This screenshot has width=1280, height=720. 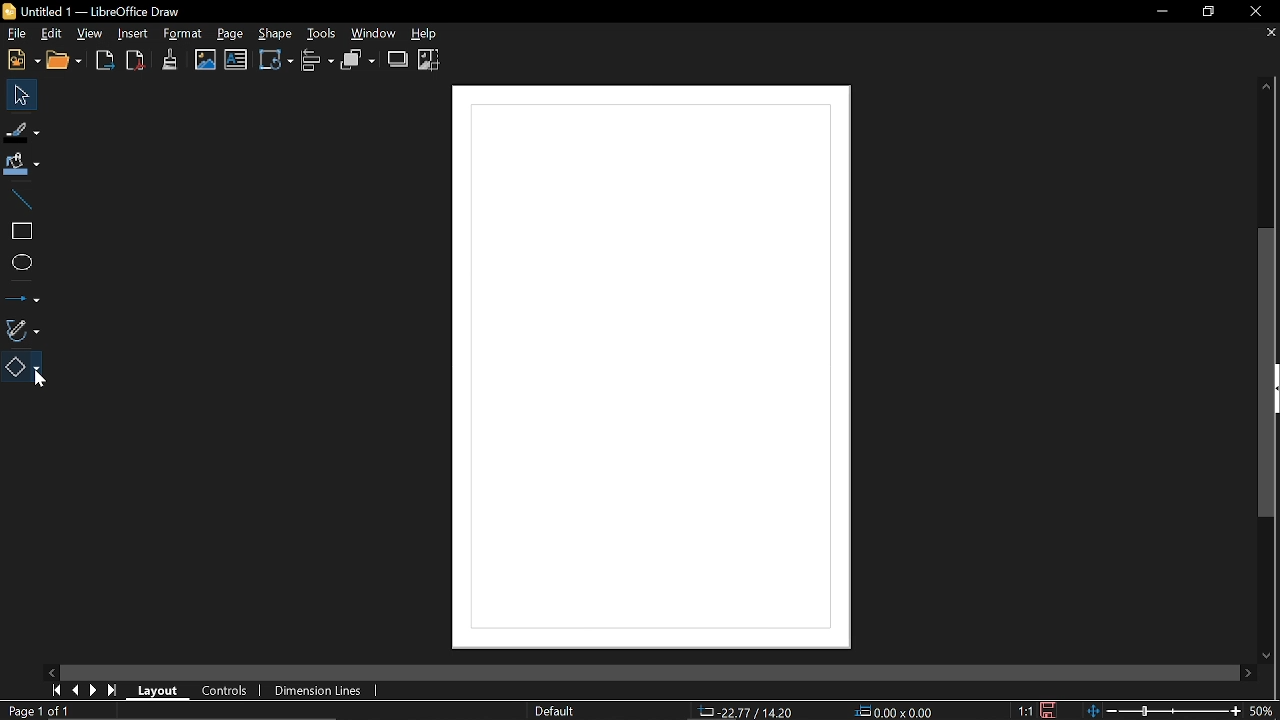 I want to click on Rectangle, so click(x=20, y=231).